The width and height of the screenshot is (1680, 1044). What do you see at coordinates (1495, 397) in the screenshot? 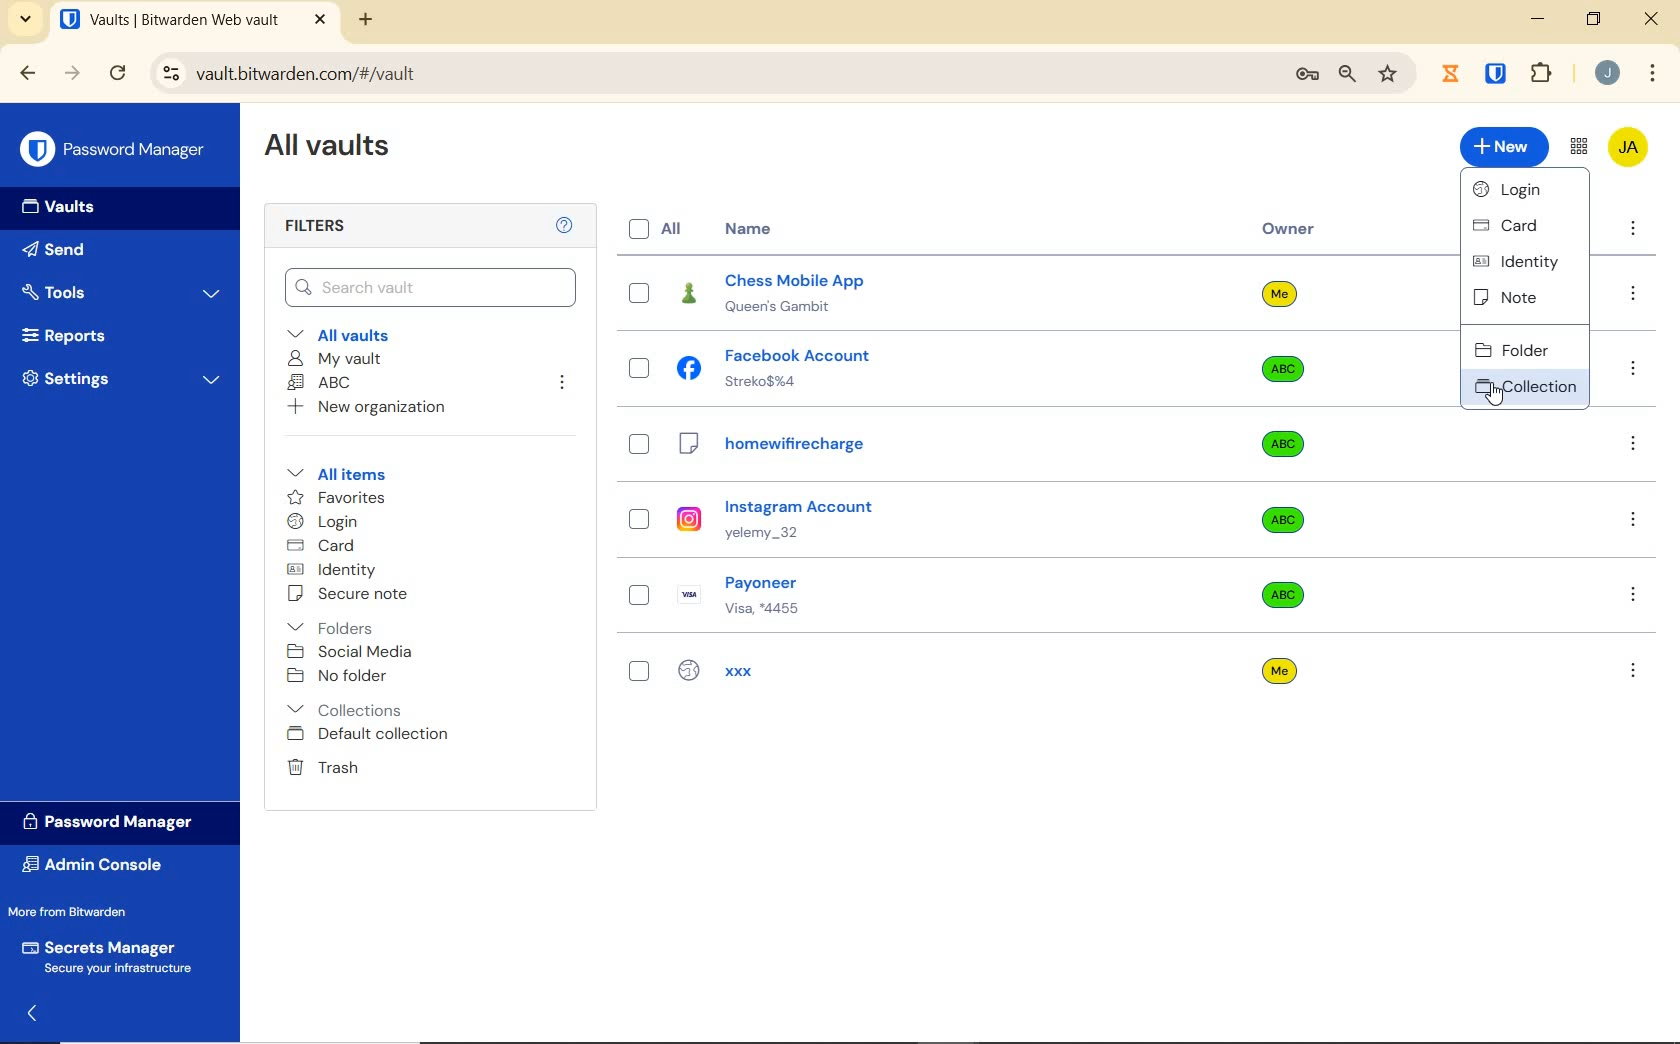
I see `cursor` at bounding box center [1495, 397].